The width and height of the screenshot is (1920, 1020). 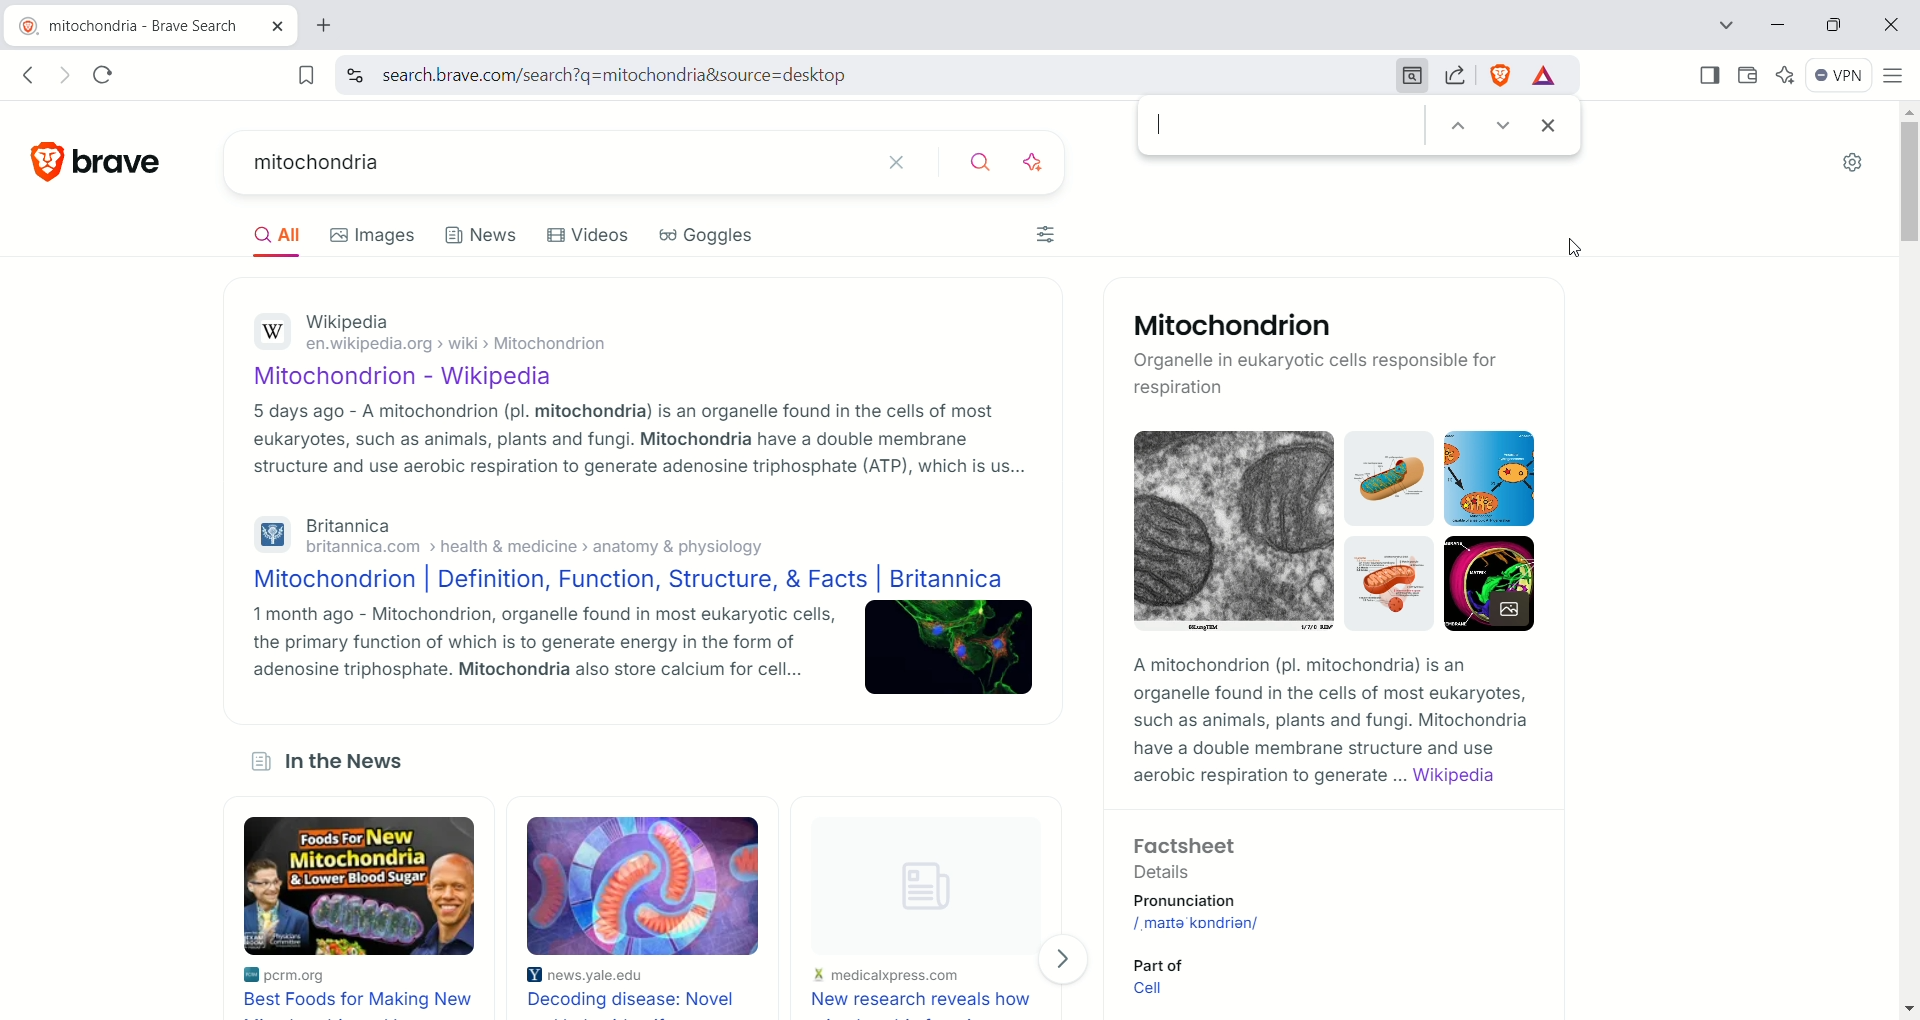 What do you see at coordinates (1726, 28) in the screenshot?
I see `tab search` at bounding box center [1726, 28].